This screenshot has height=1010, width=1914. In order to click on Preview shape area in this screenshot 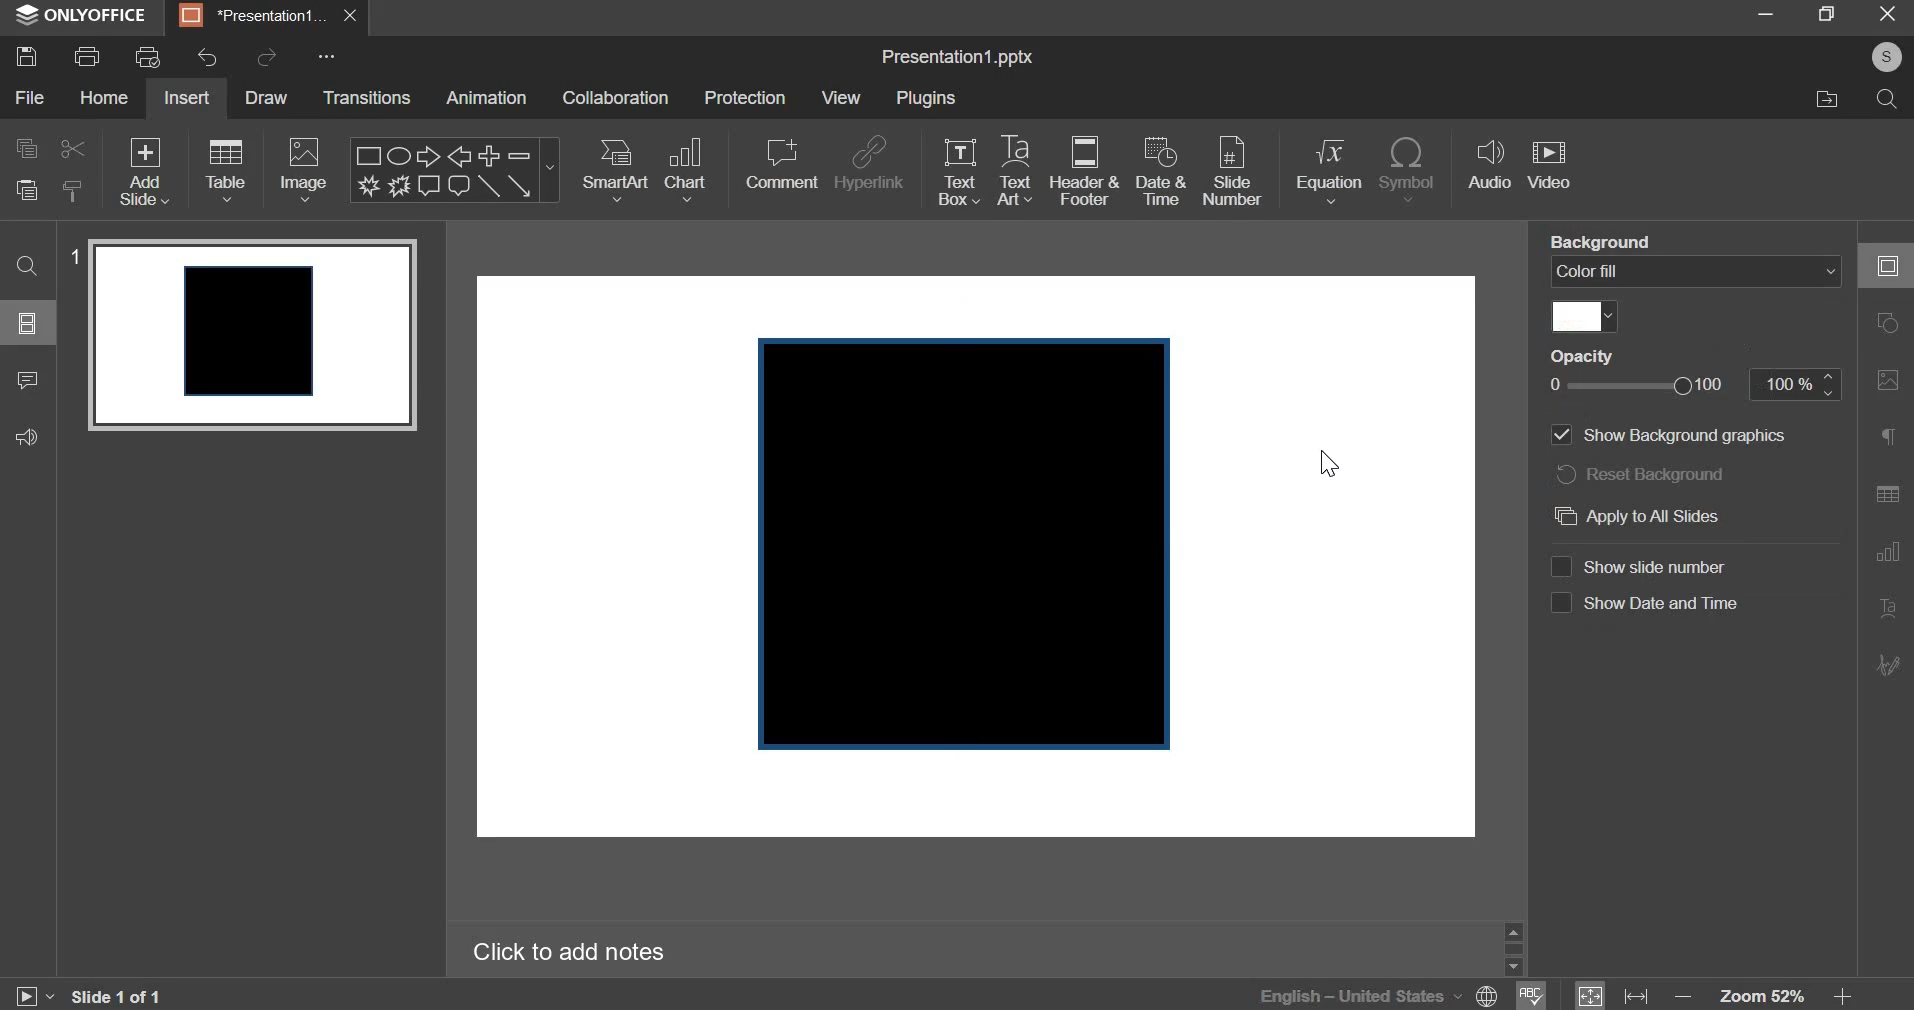, I will do `click(252, 344)`.